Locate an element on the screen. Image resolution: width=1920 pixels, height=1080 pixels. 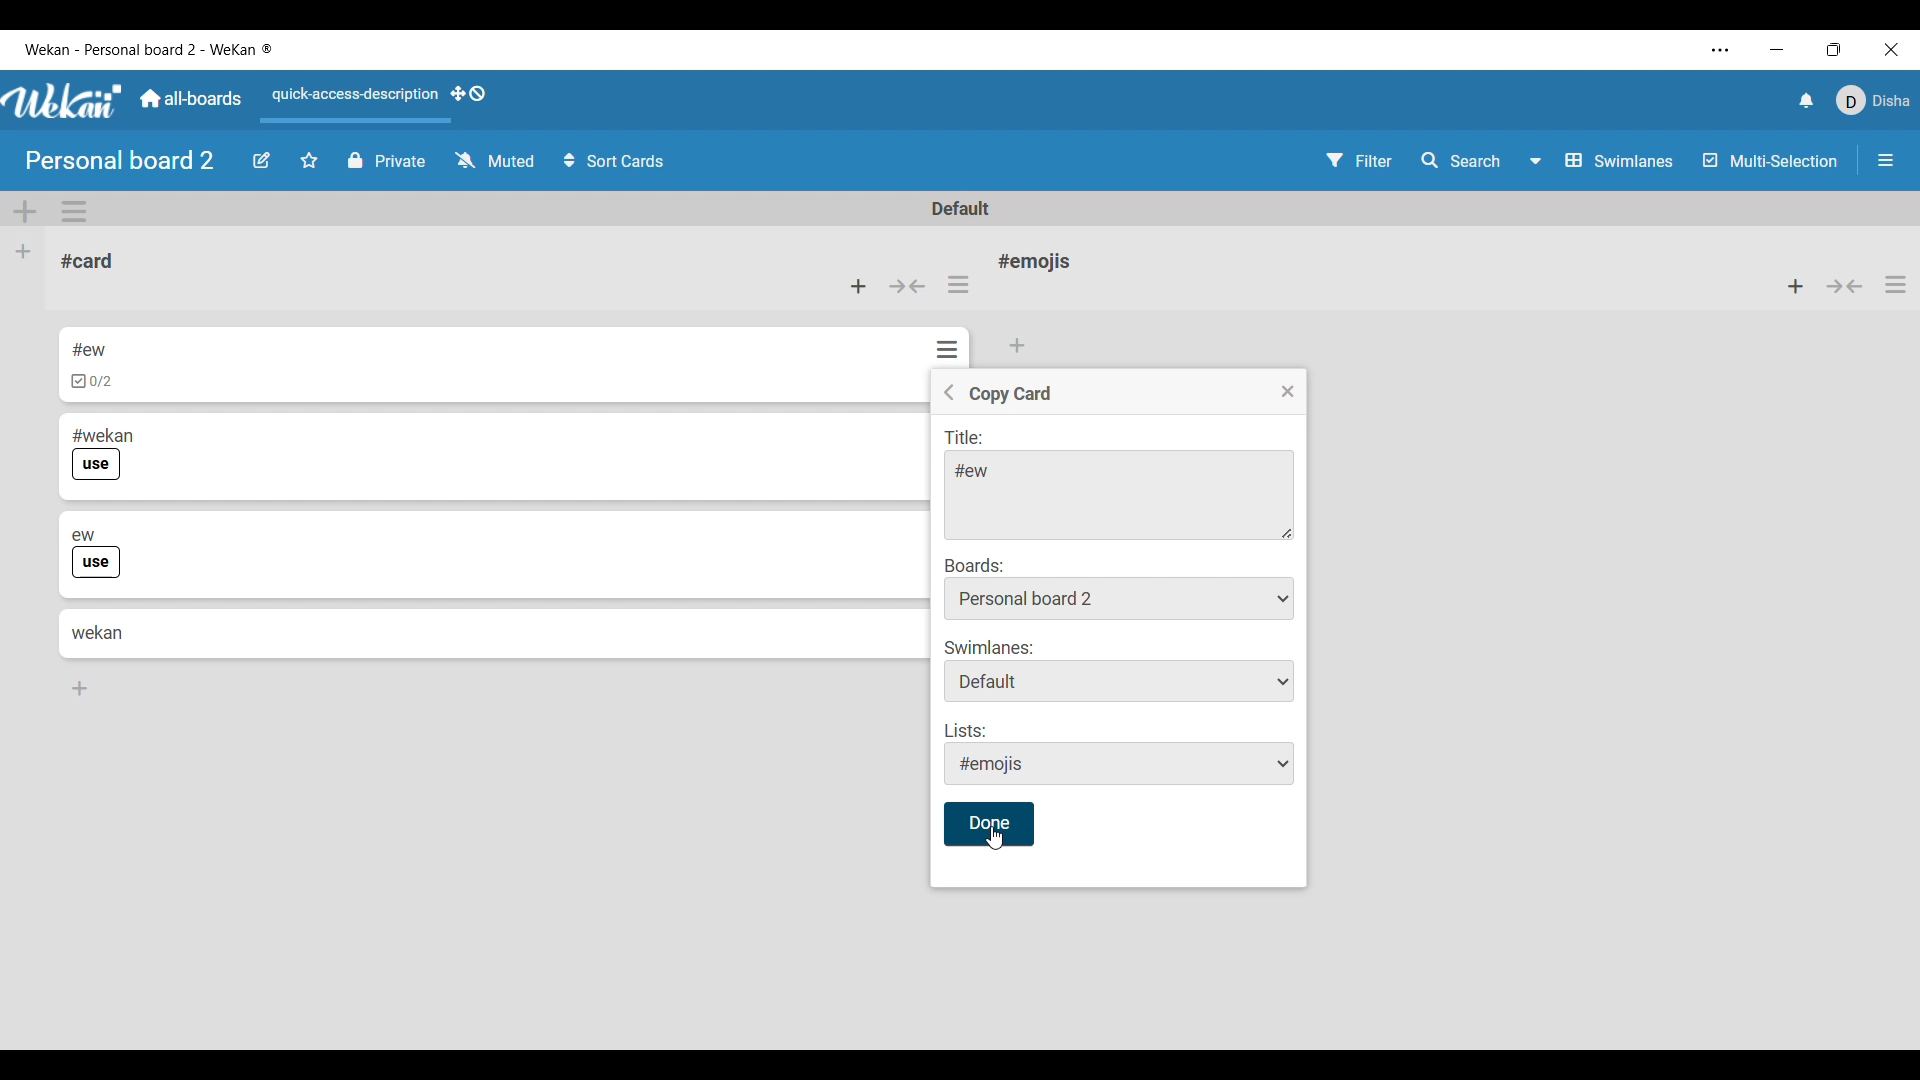
Indicates use of label in card is located at coordinates (97, 466).